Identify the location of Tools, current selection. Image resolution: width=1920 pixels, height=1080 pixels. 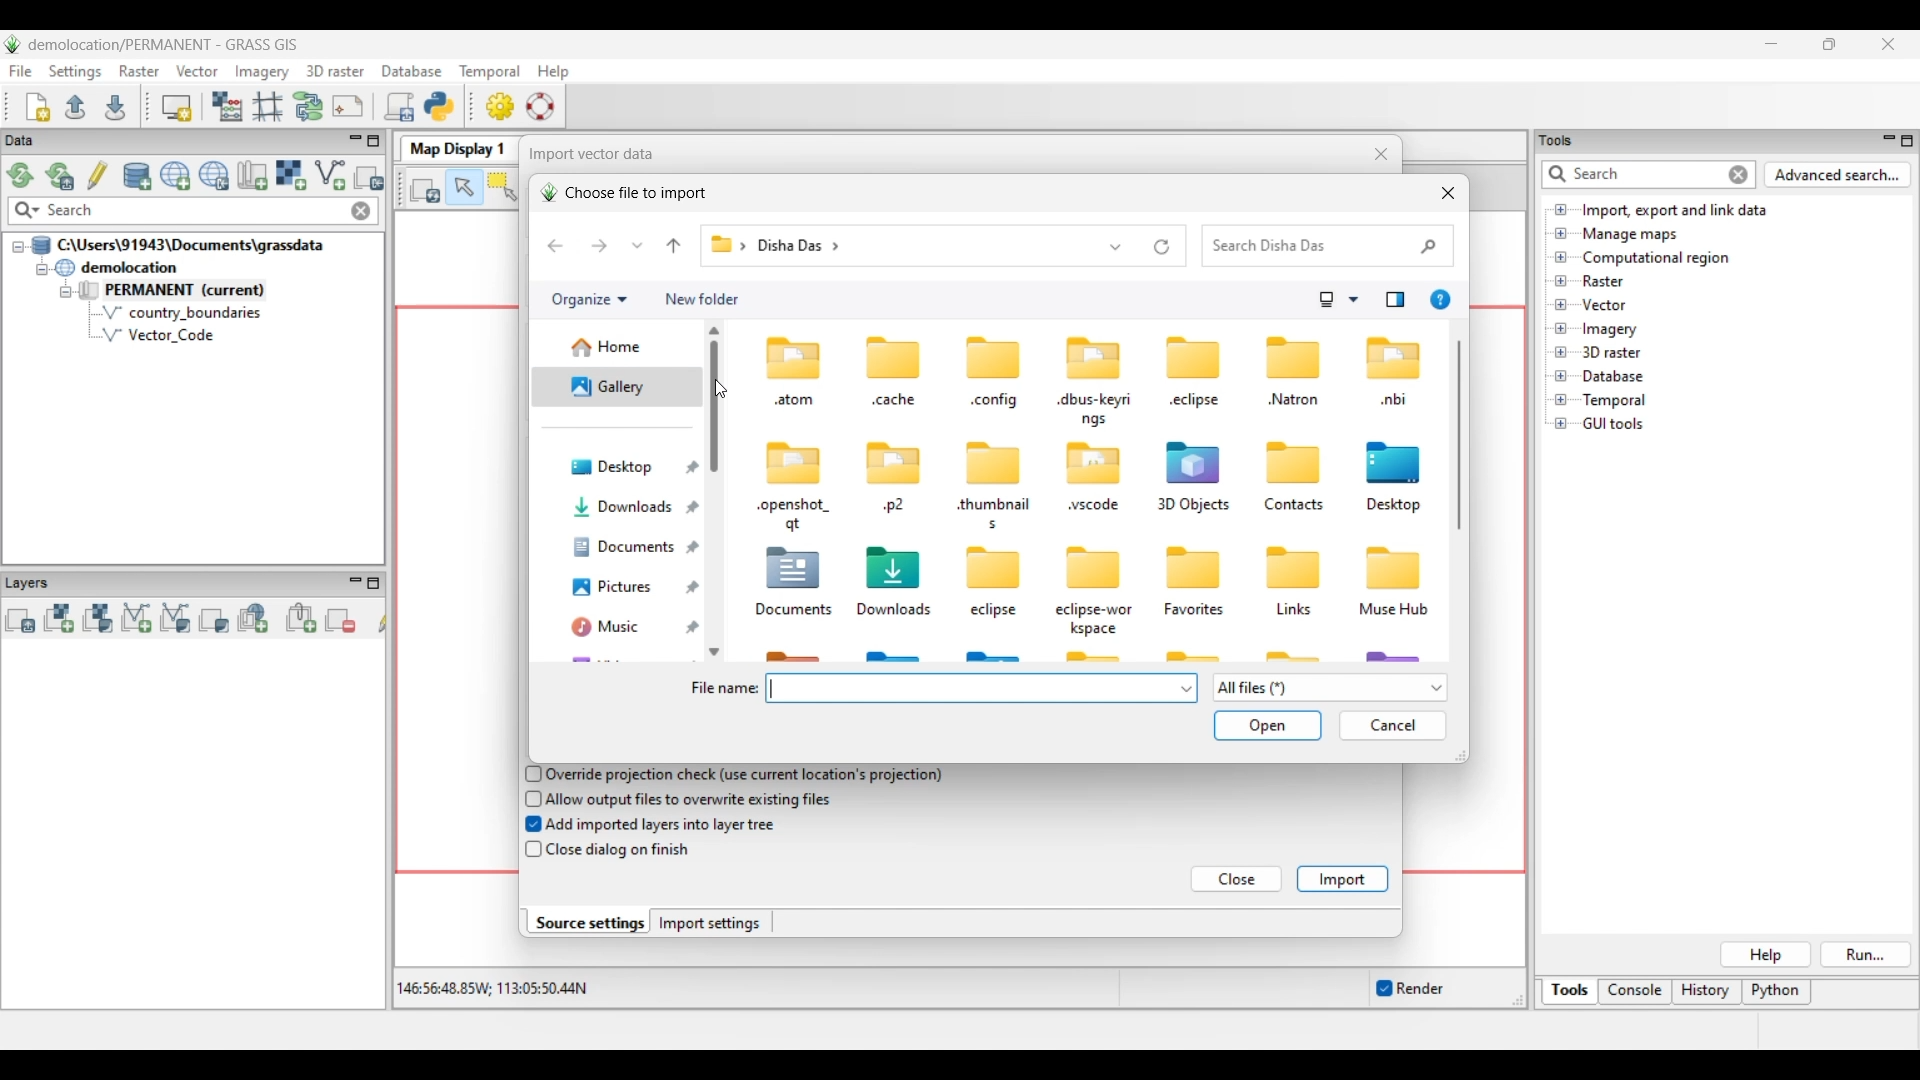
(1571, 992).